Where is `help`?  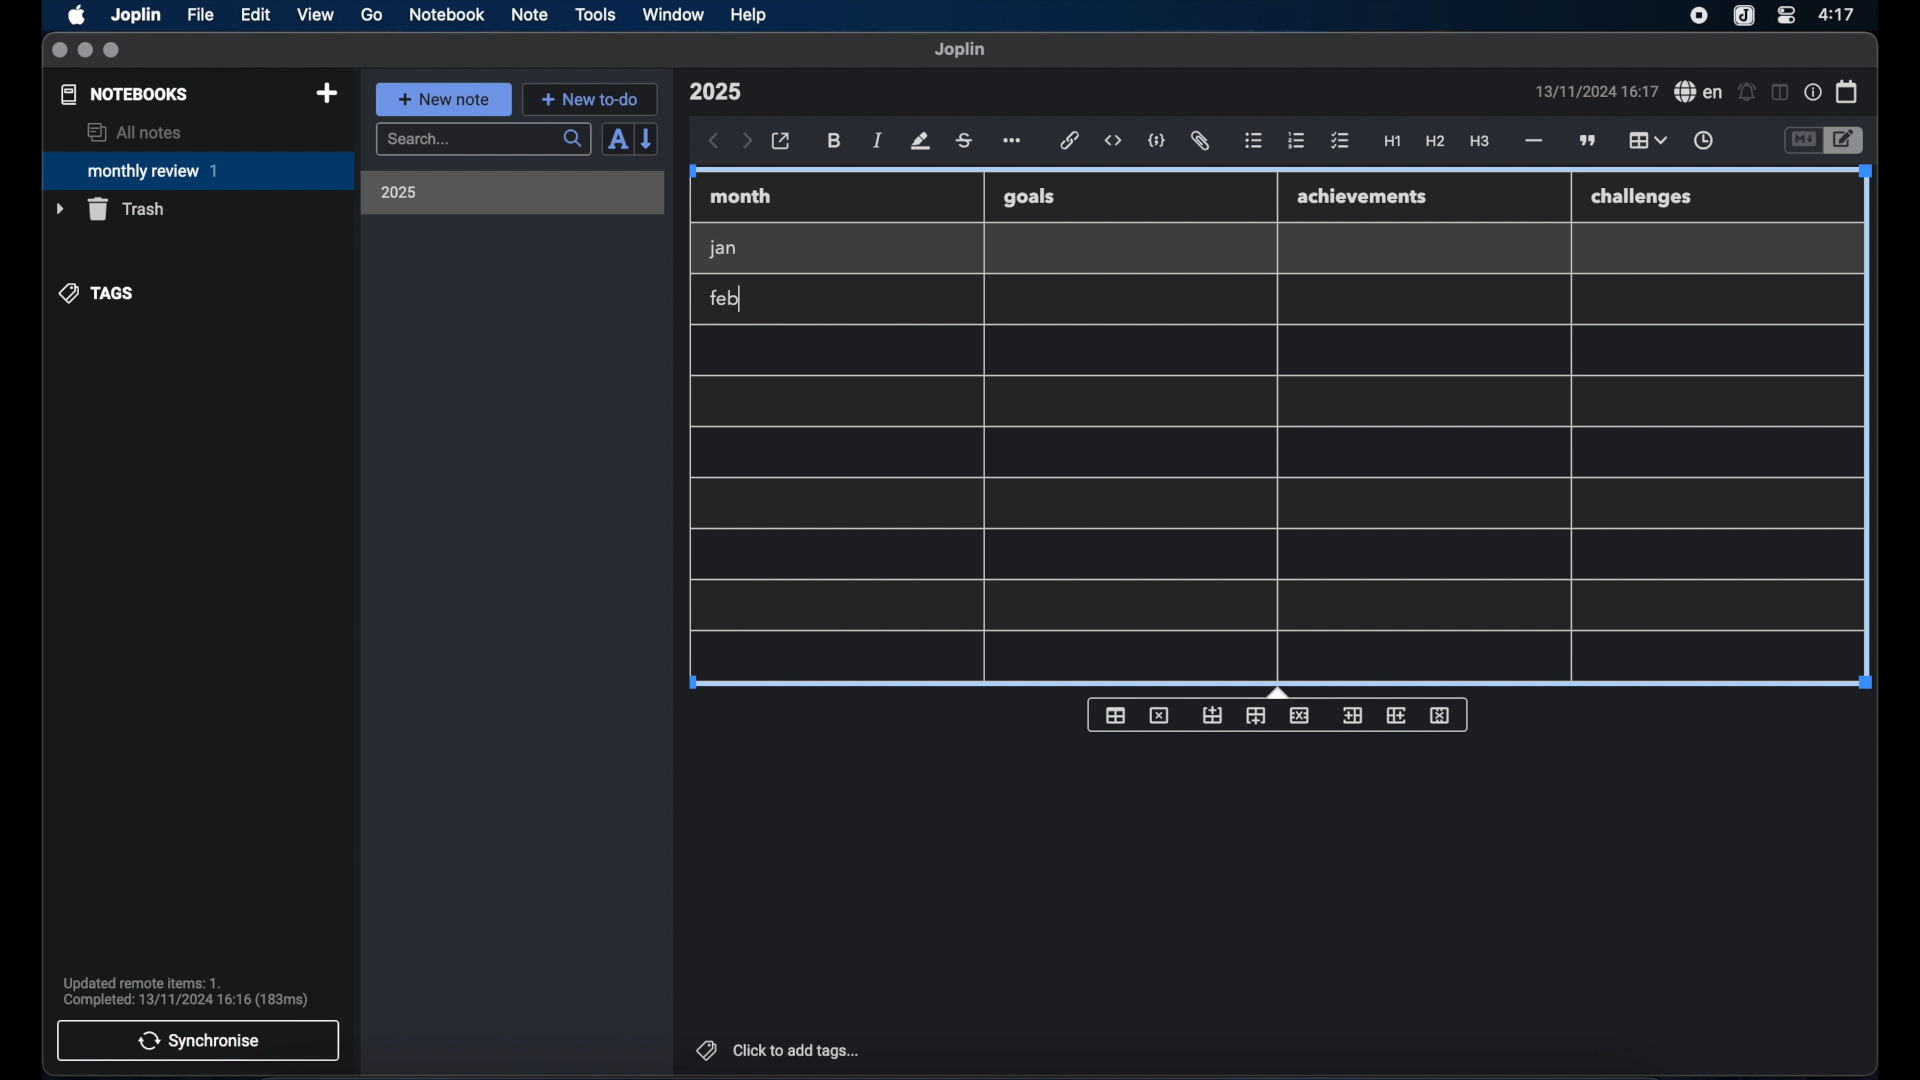 help is located at coordinates (750, 15).